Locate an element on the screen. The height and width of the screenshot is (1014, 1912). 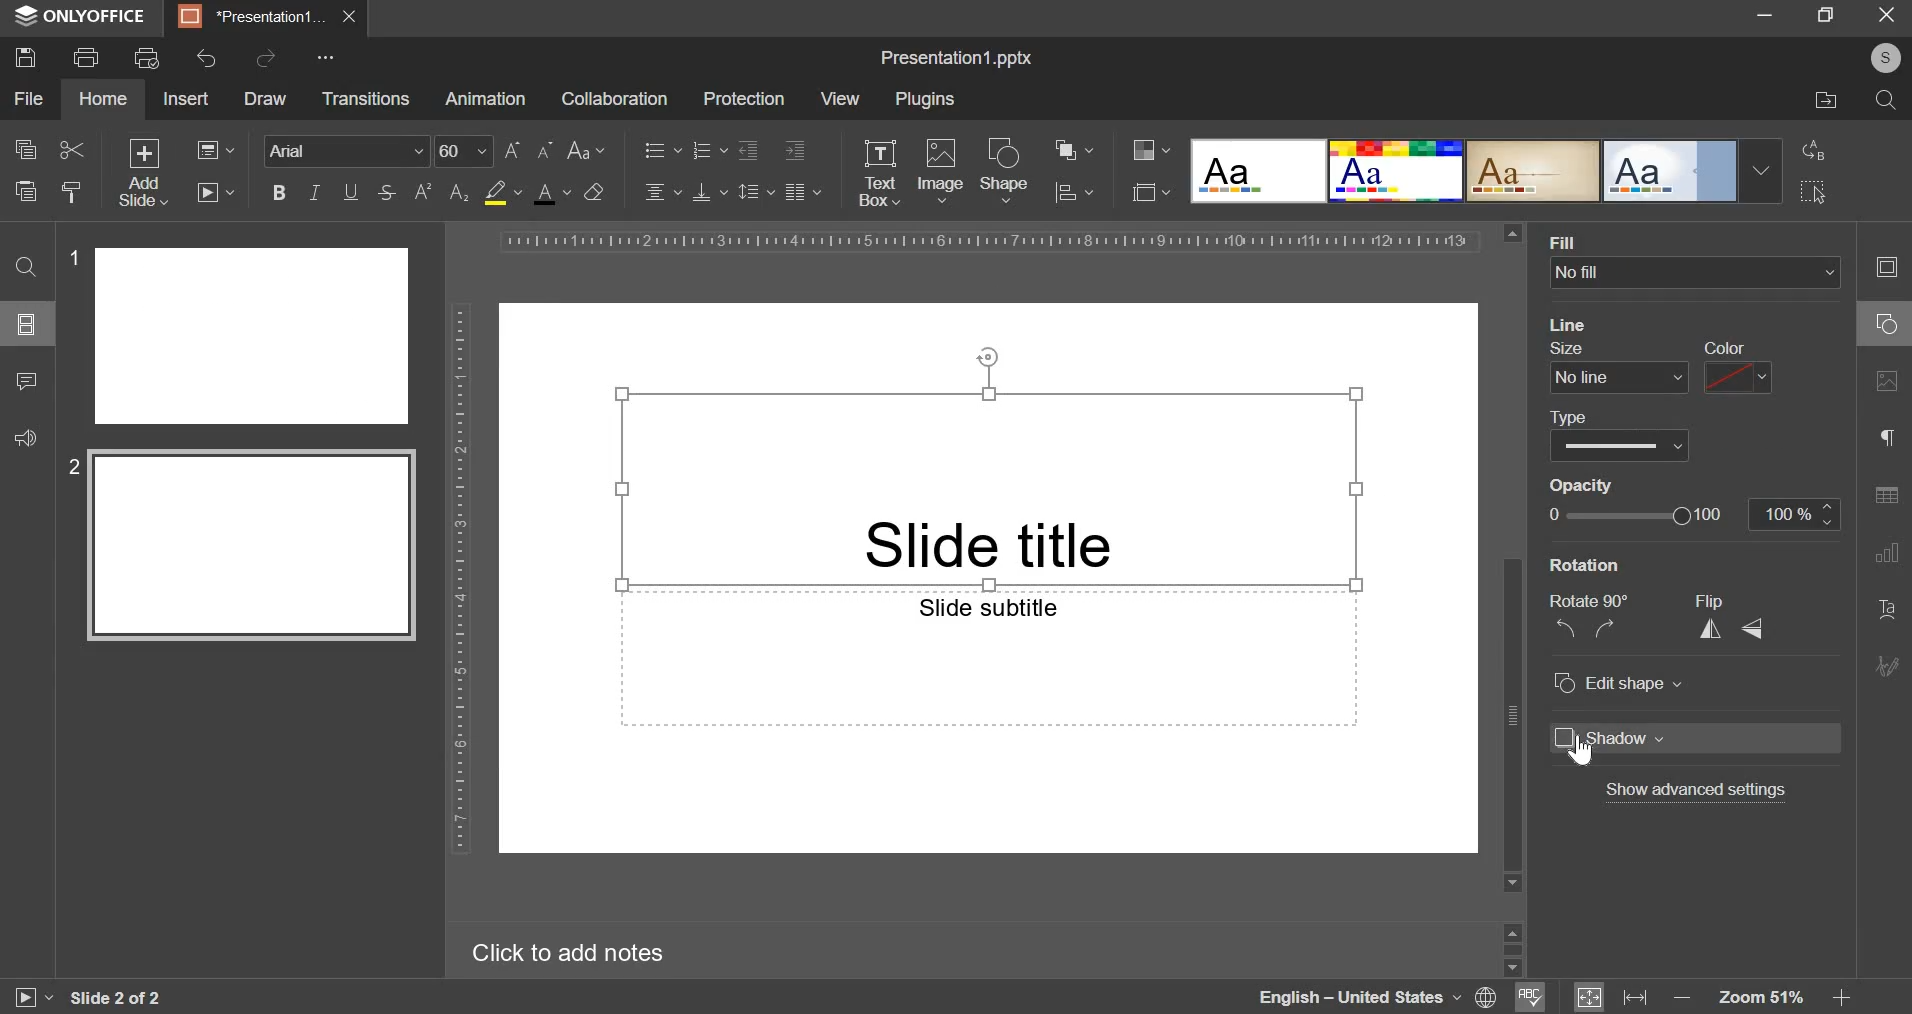
color design is located at coordinates (1151, 150).